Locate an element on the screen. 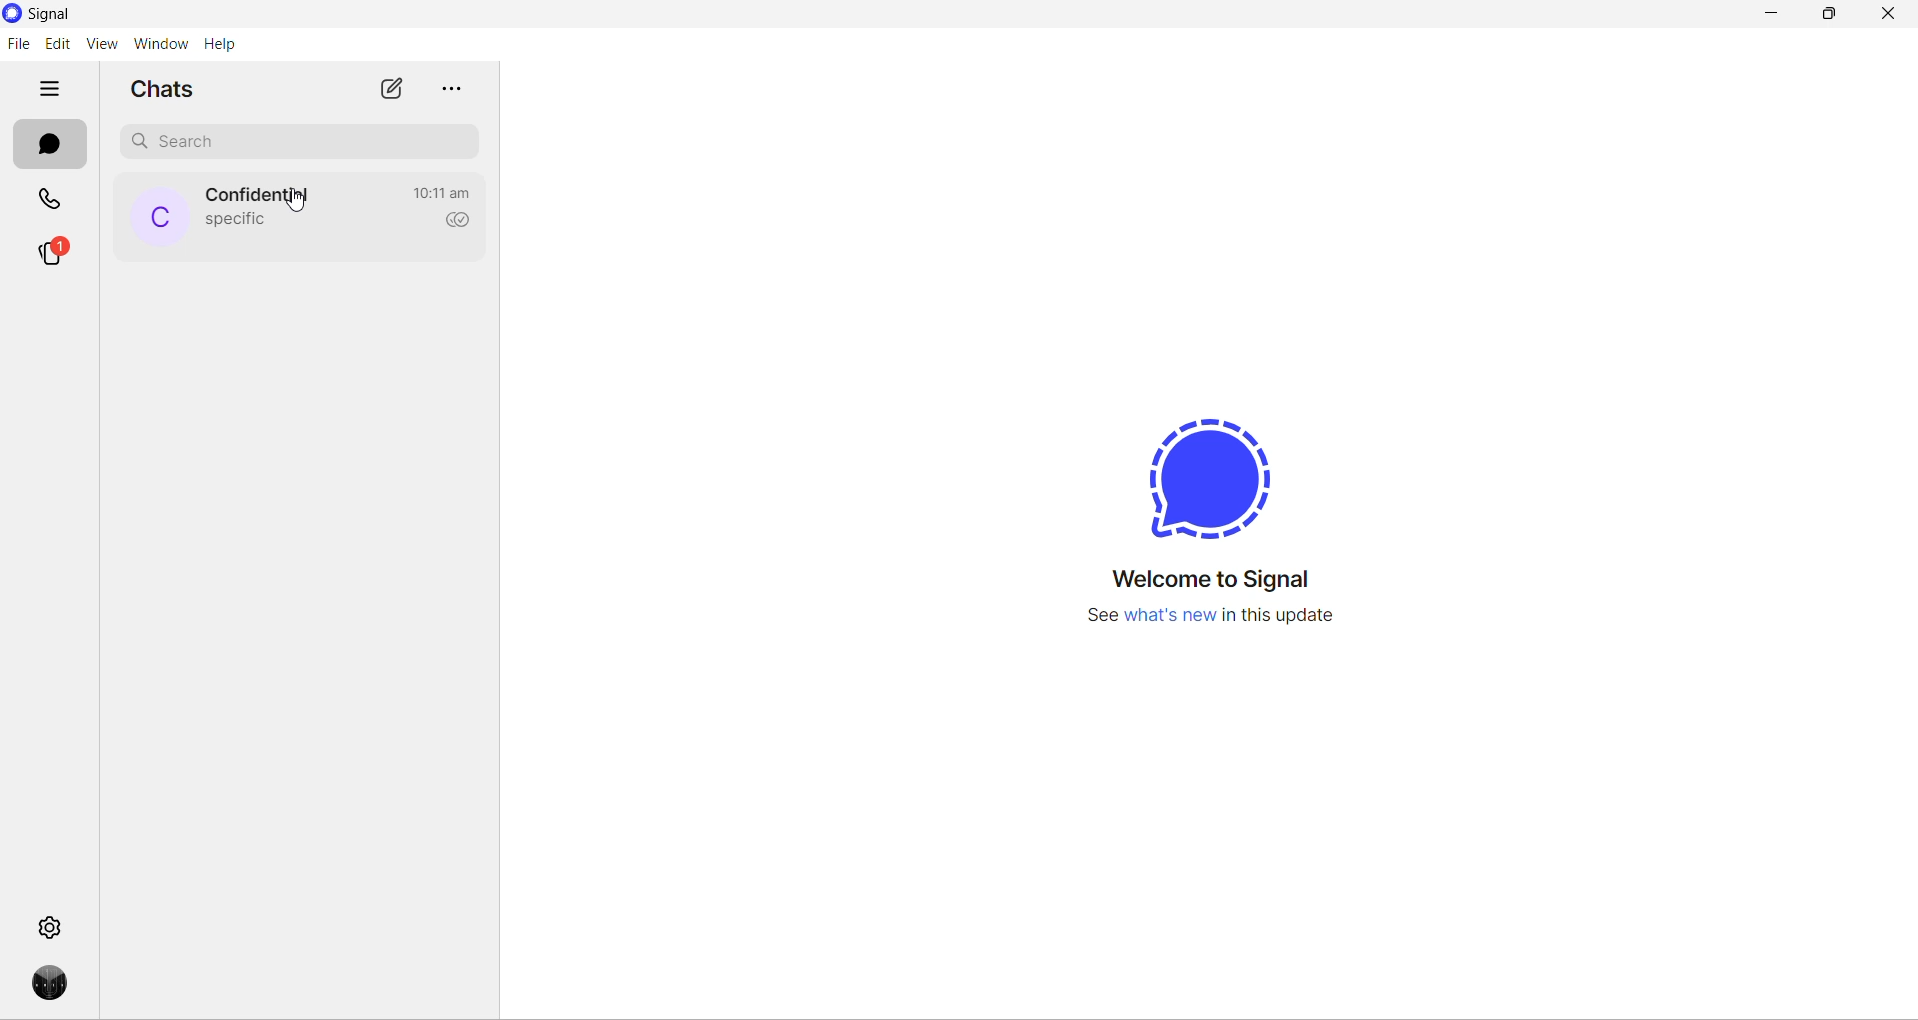 The width and height of the screenshot is (1918, 1020). new chat is located at coordinates (389, 90).